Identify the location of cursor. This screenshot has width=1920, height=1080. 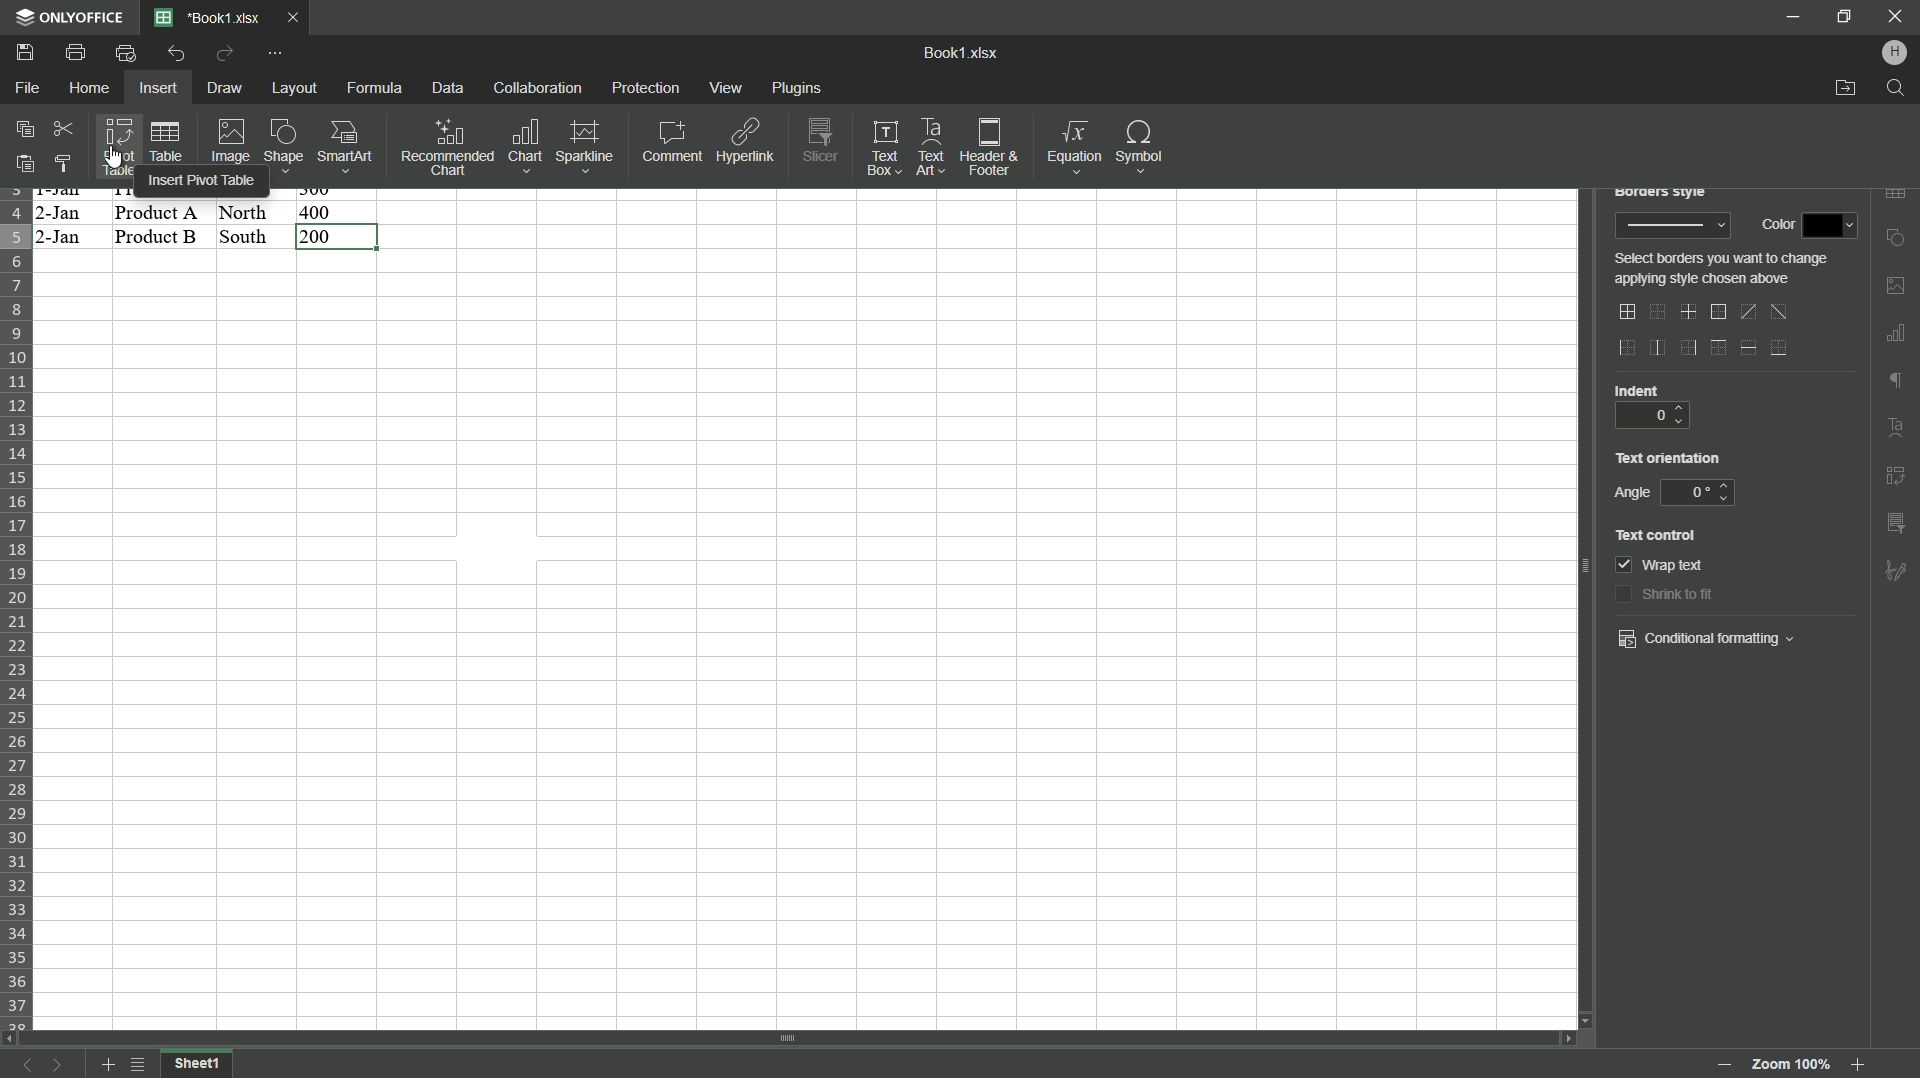
(113, 160).